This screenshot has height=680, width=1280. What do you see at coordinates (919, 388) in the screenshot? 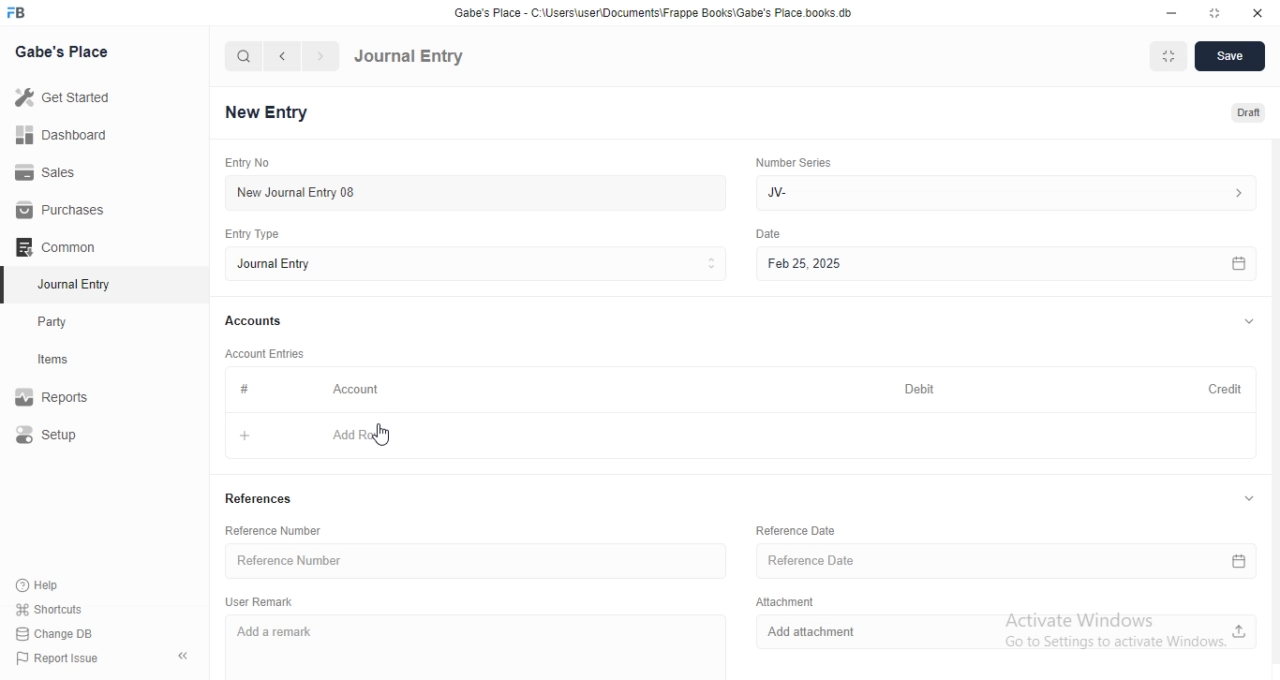
I see `Debit` at bounding box center [919, 388].